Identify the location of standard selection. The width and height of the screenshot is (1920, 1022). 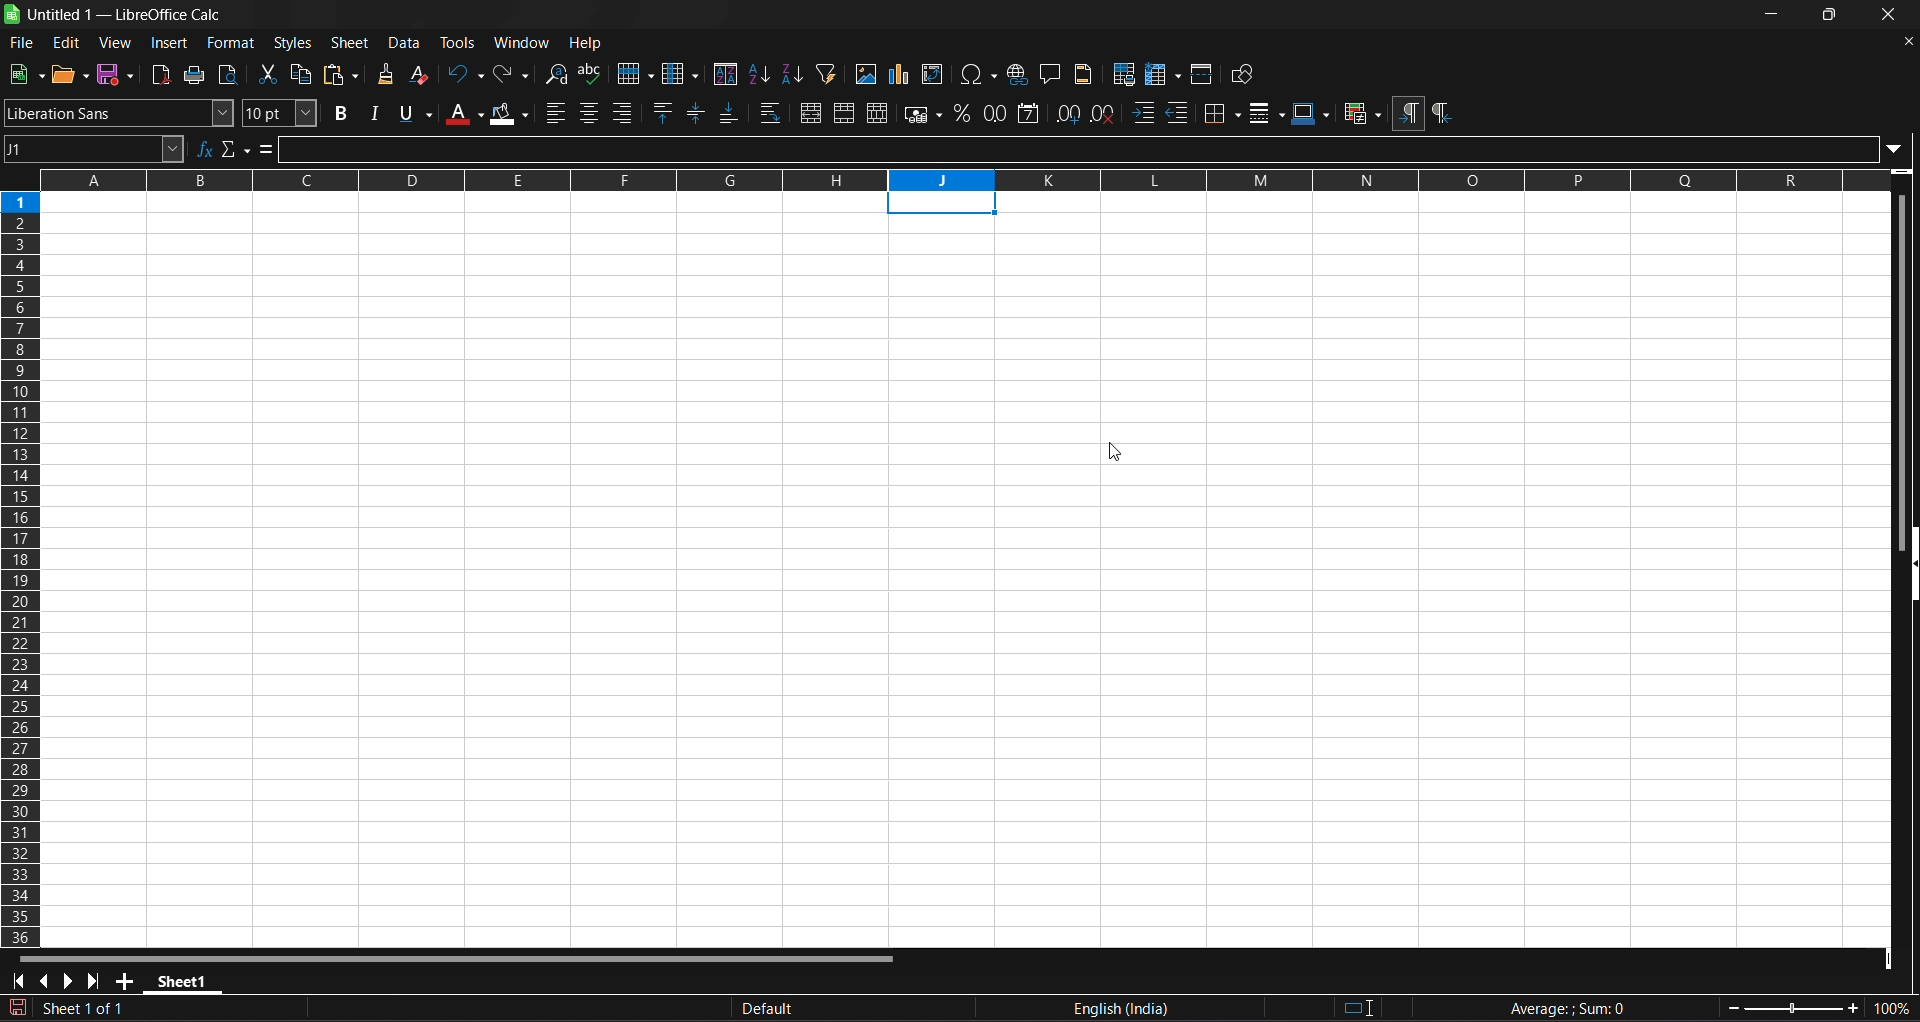
(1368, 1007).